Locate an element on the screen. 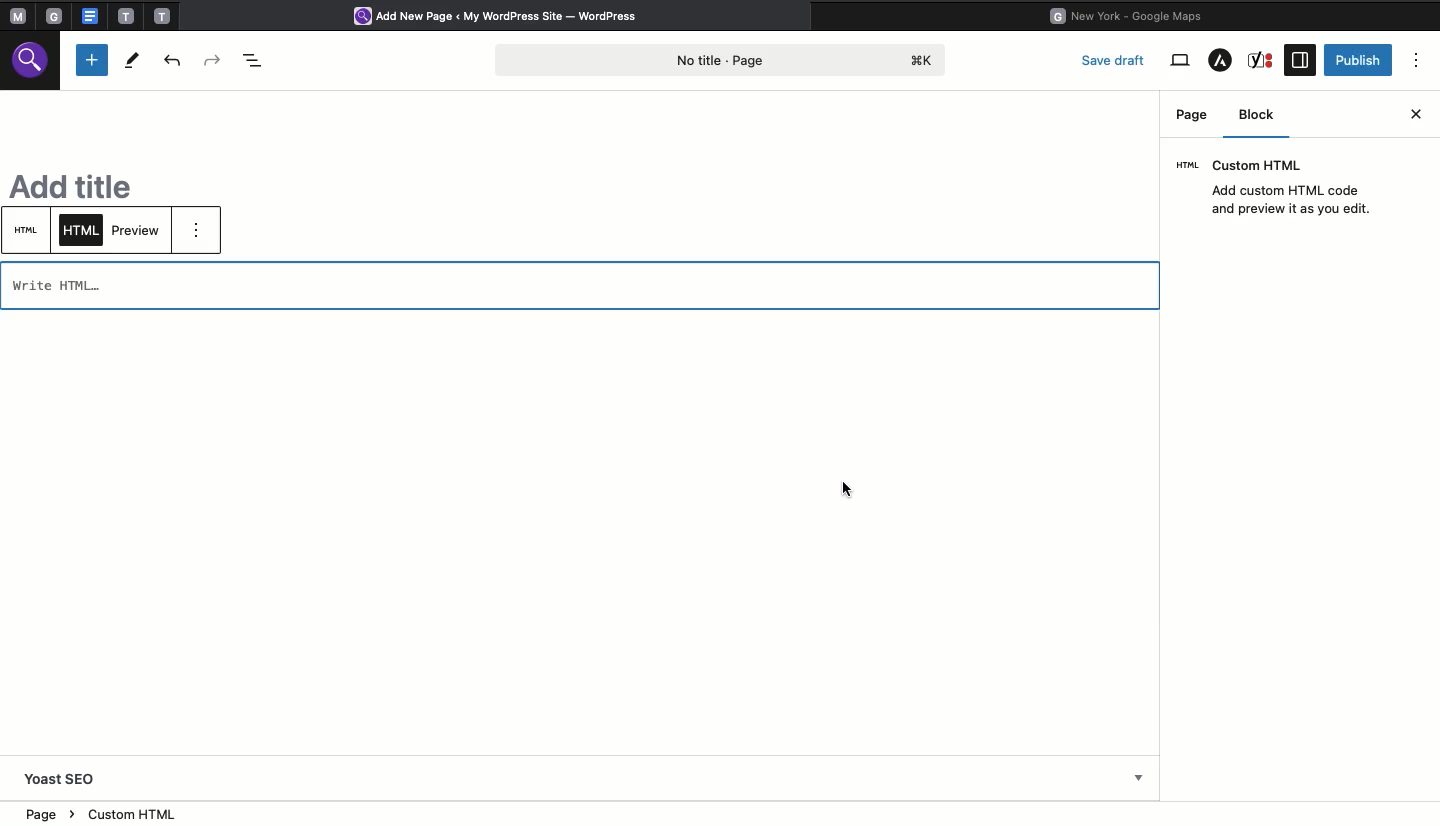 Image resolution: width=1440 pixels, height=826 pixels. Redo is located at coordinates (214, 57).